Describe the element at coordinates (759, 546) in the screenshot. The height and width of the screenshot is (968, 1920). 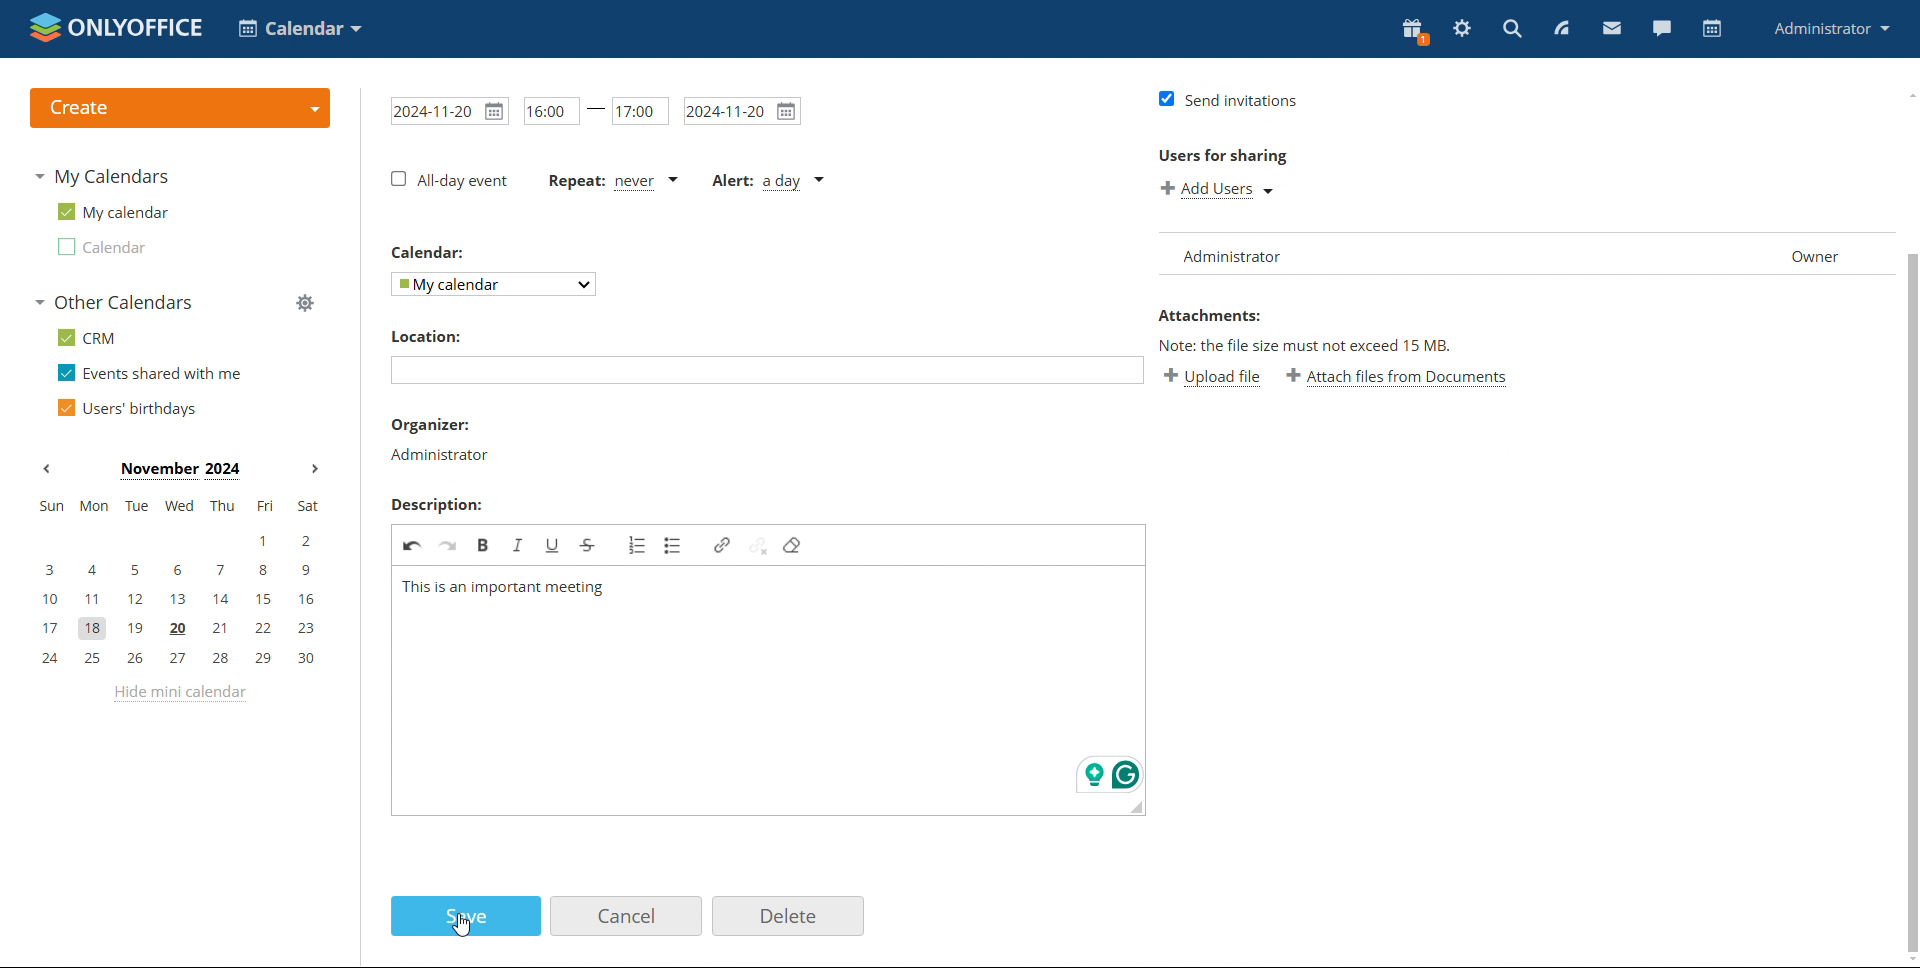
I see `unlink` at that location.